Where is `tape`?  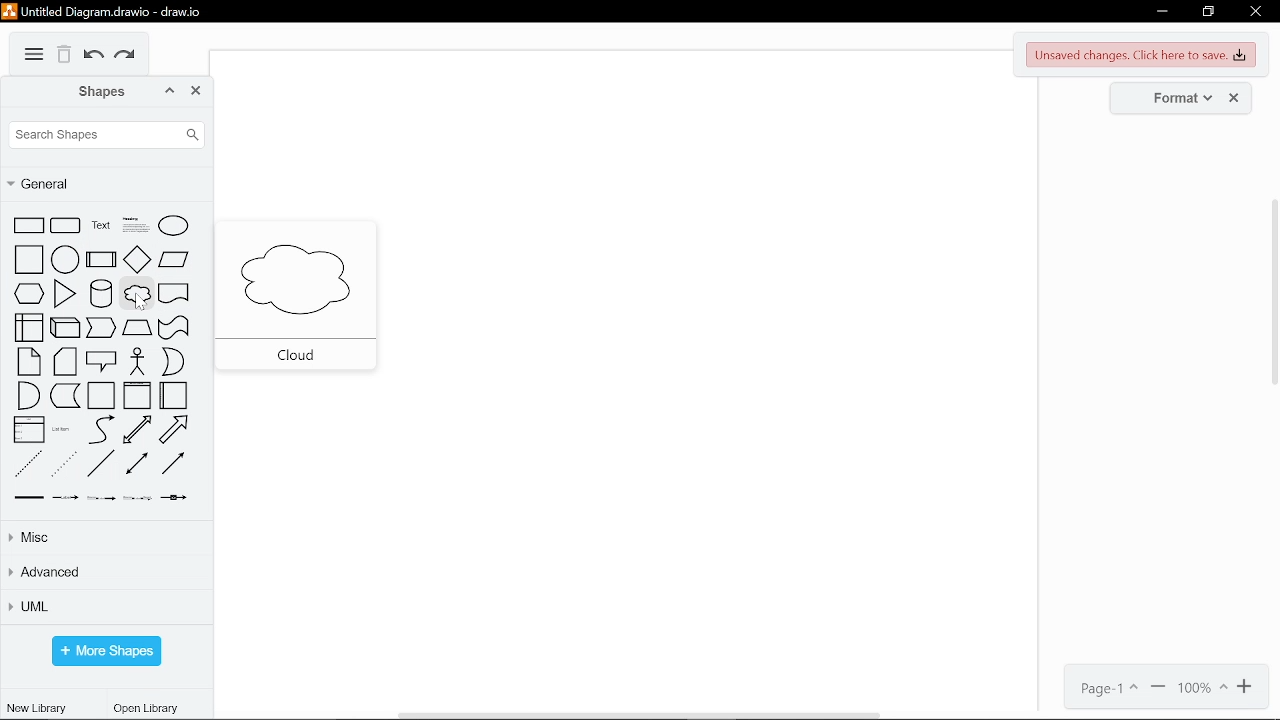 tape is located at coordinates (174, 328).